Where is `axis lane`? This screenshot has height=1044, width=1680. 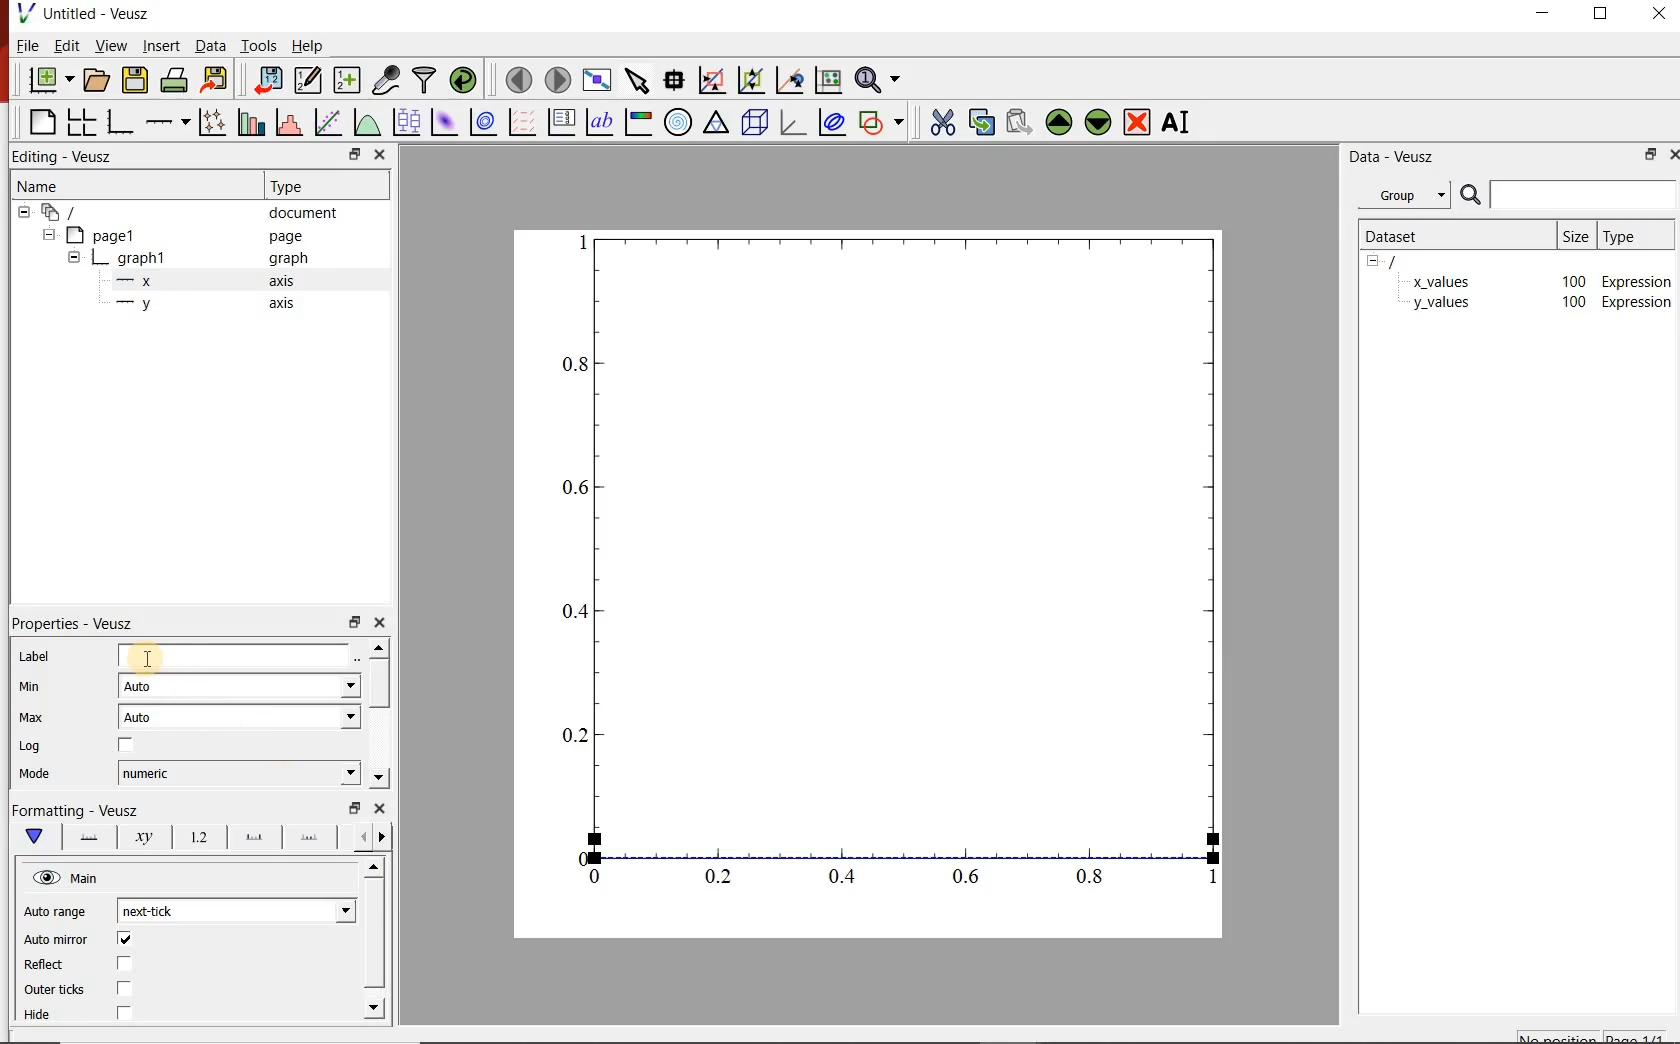
axis lane is located at coordinates (90, 839).